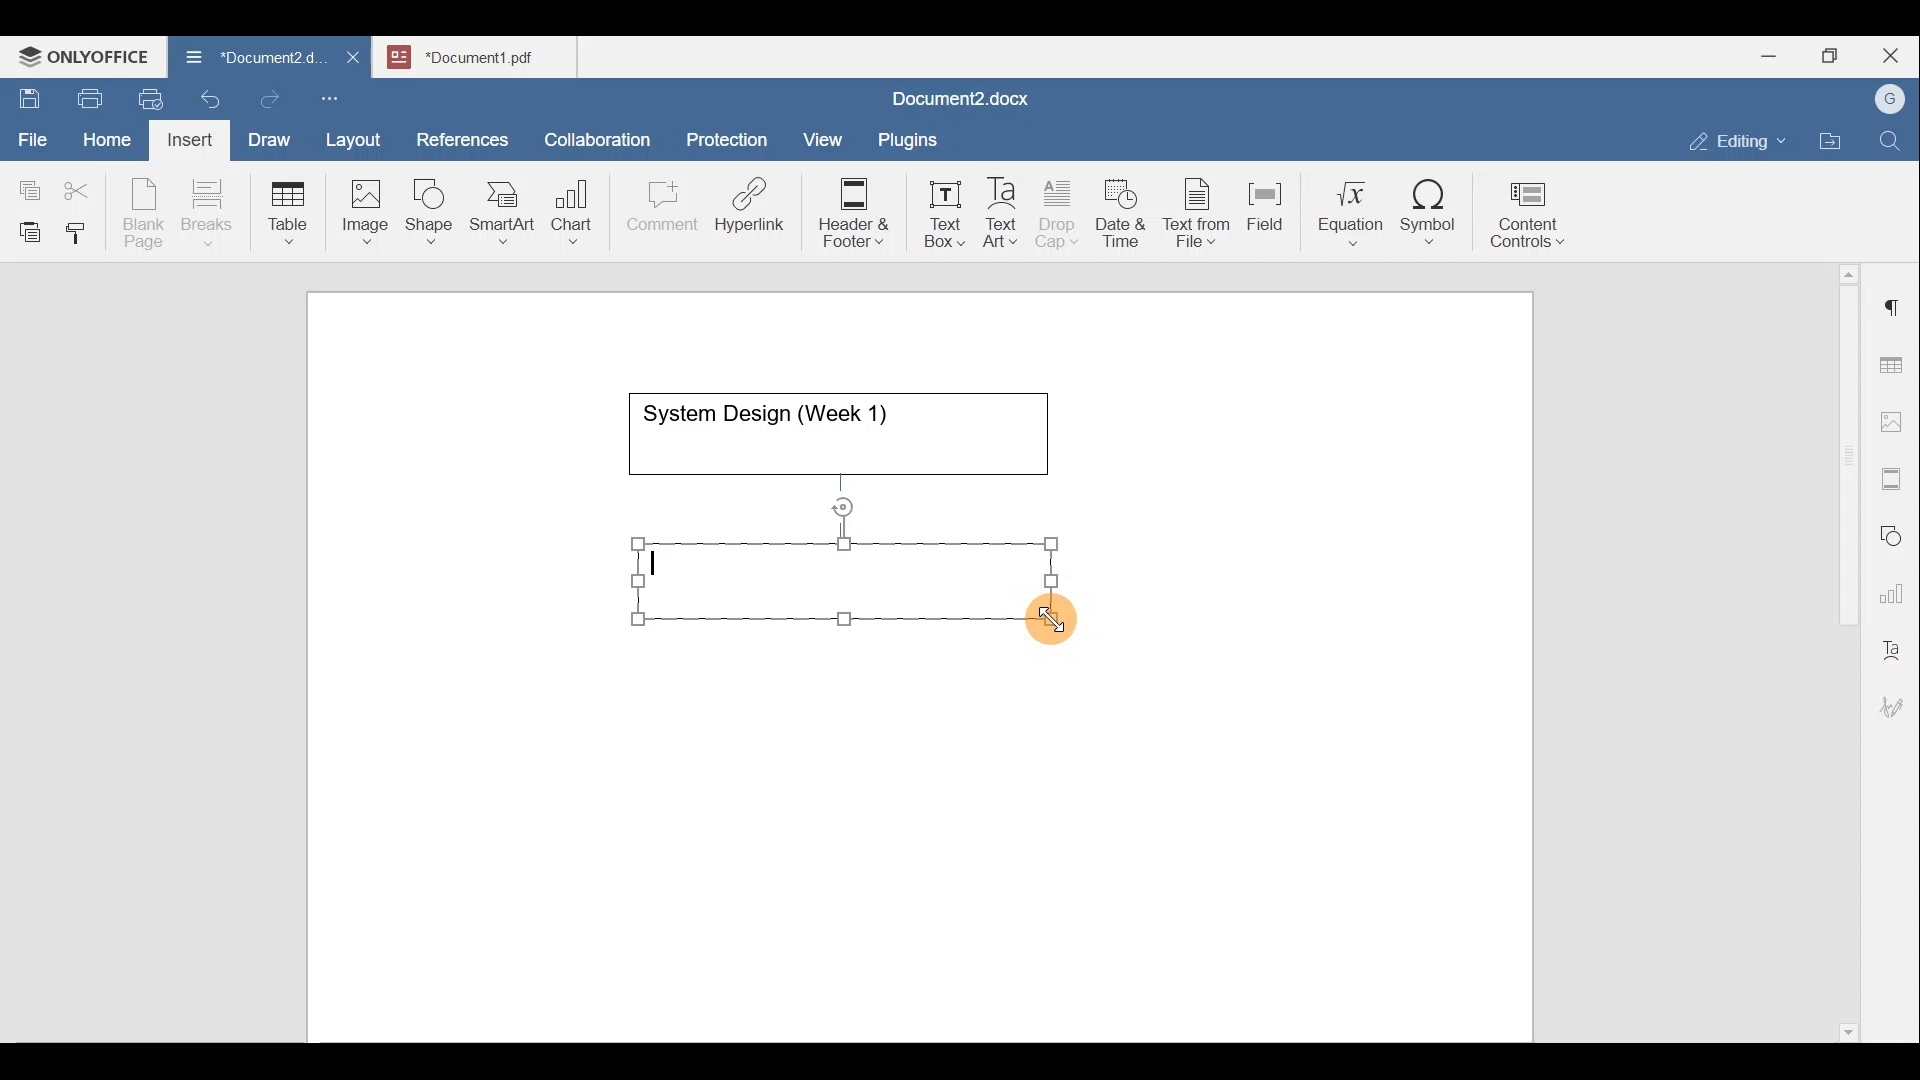 This screenshot has width=1920, height=1080. What do you see at coordinates (1200, 211) in the screenshot?
I see `Text from file` at bounding box center [1200, 211].